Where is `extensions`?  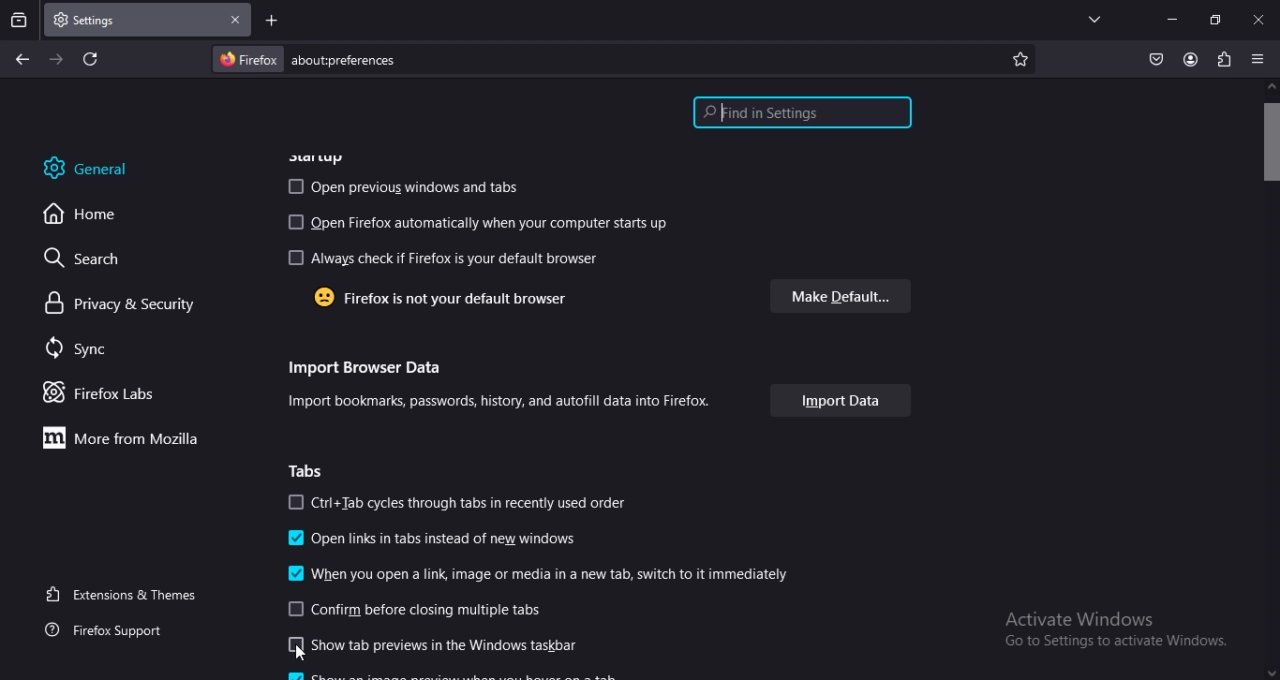 extensions is located at coordinates (1225, 58).